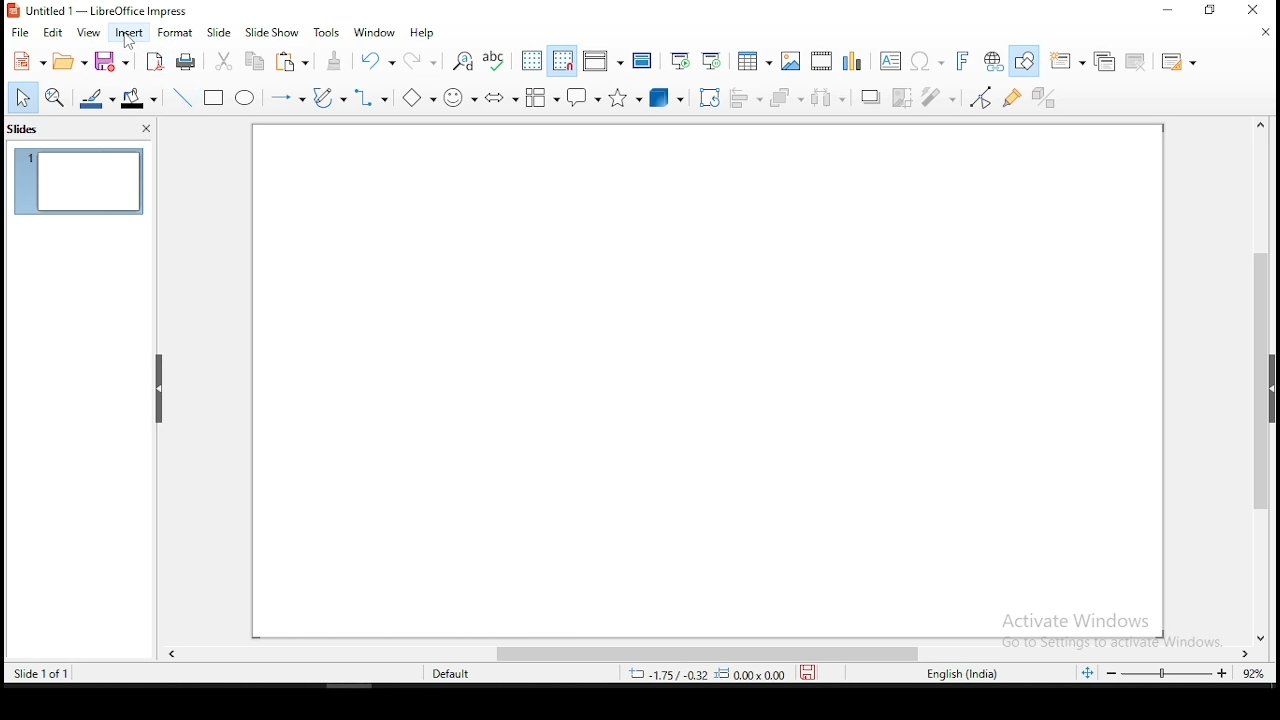 This screenshot has height=720, width=1280. What do you see at coordinates (225, 61) in the screenshot?
I see `cut` at bounding box center [225, 61].